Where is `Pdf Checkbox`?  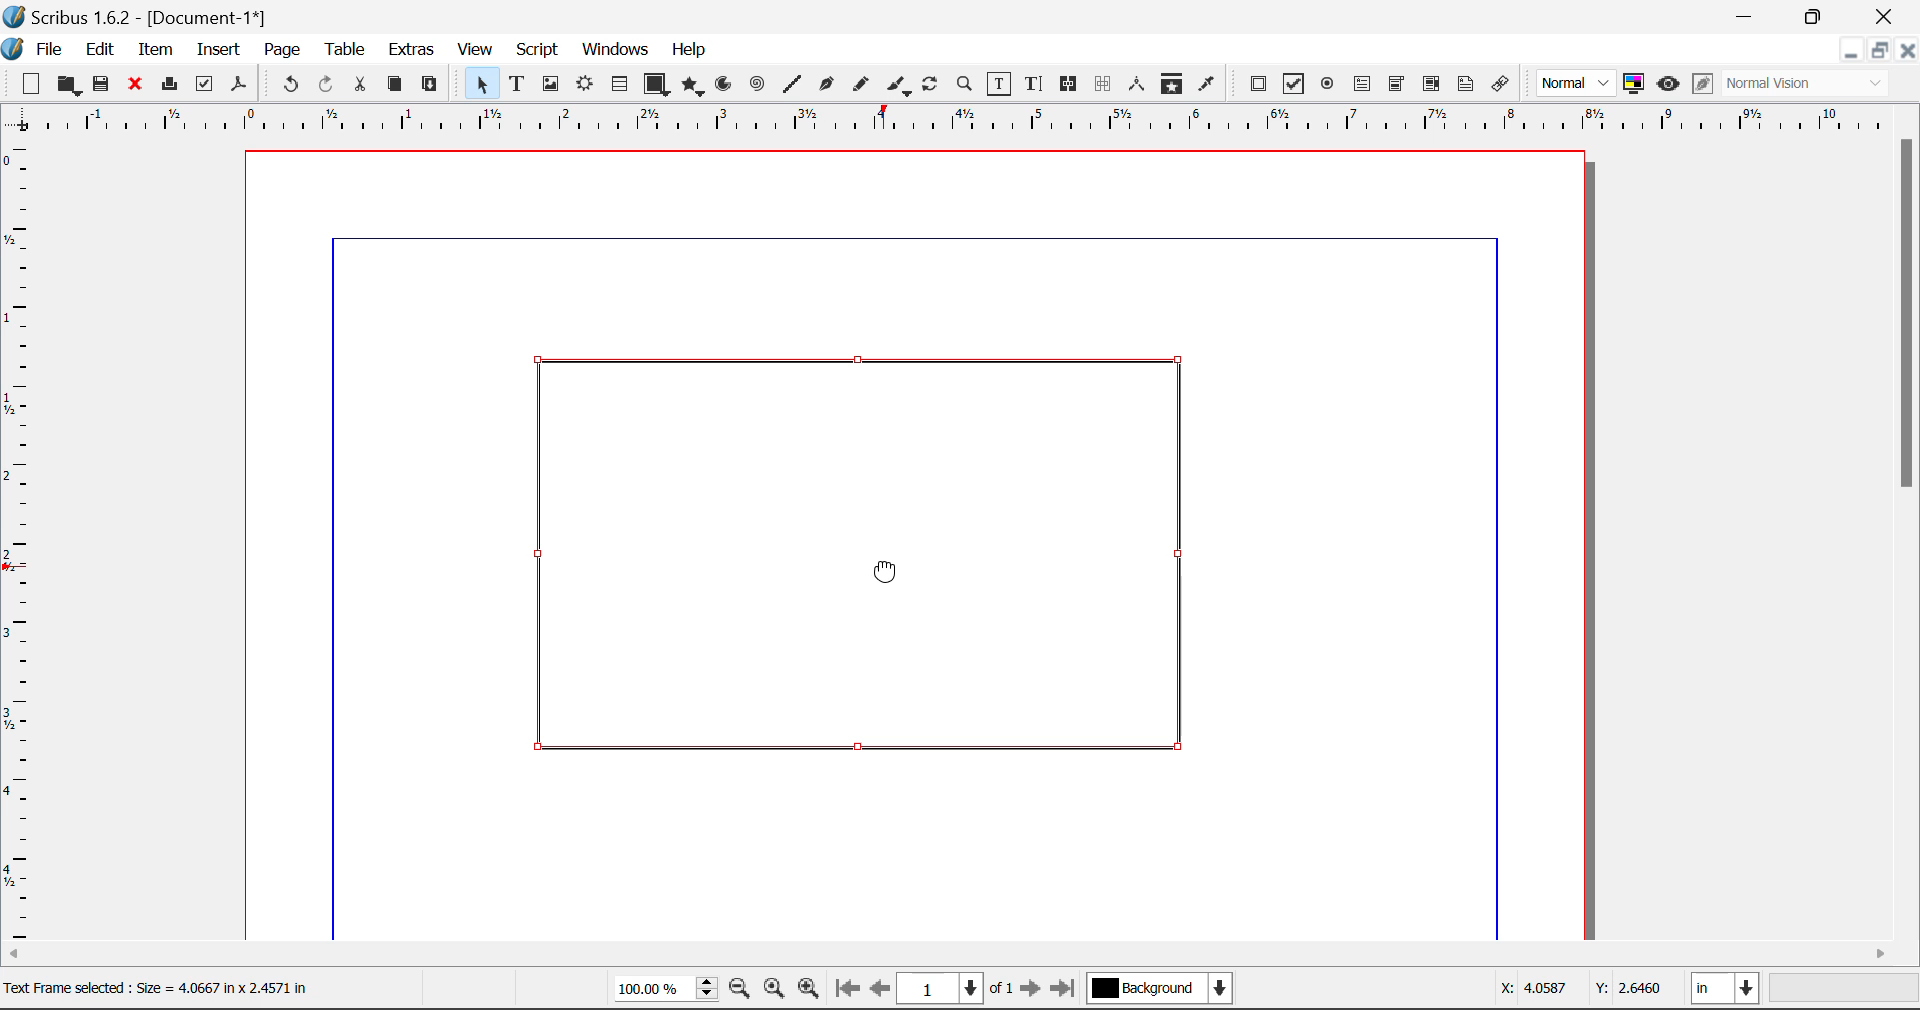 Pdf Checkbox is located at coordinates (1294, 84).